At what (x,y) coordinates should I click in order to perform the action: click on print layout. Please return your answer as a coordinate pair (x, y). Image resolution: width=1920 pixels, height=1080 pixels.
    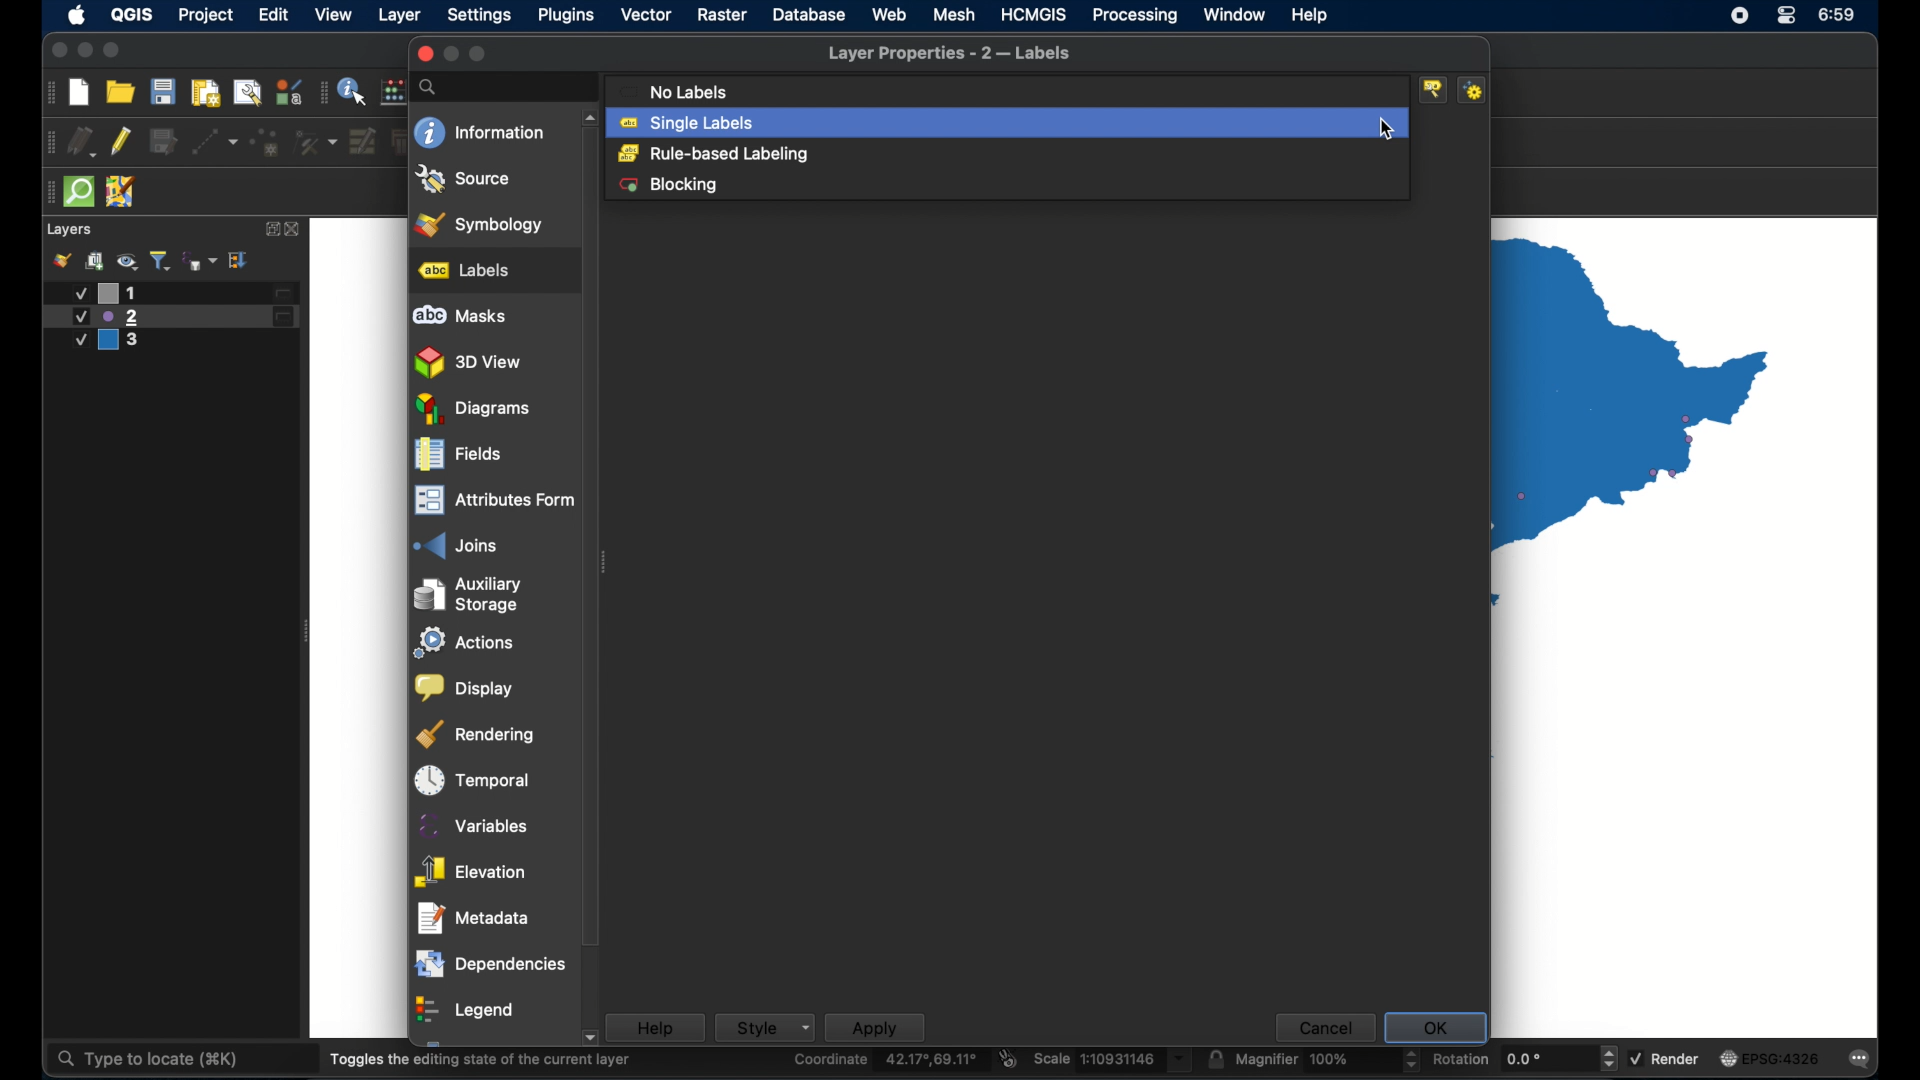
    Looking at the image, I should click on (206, 94).